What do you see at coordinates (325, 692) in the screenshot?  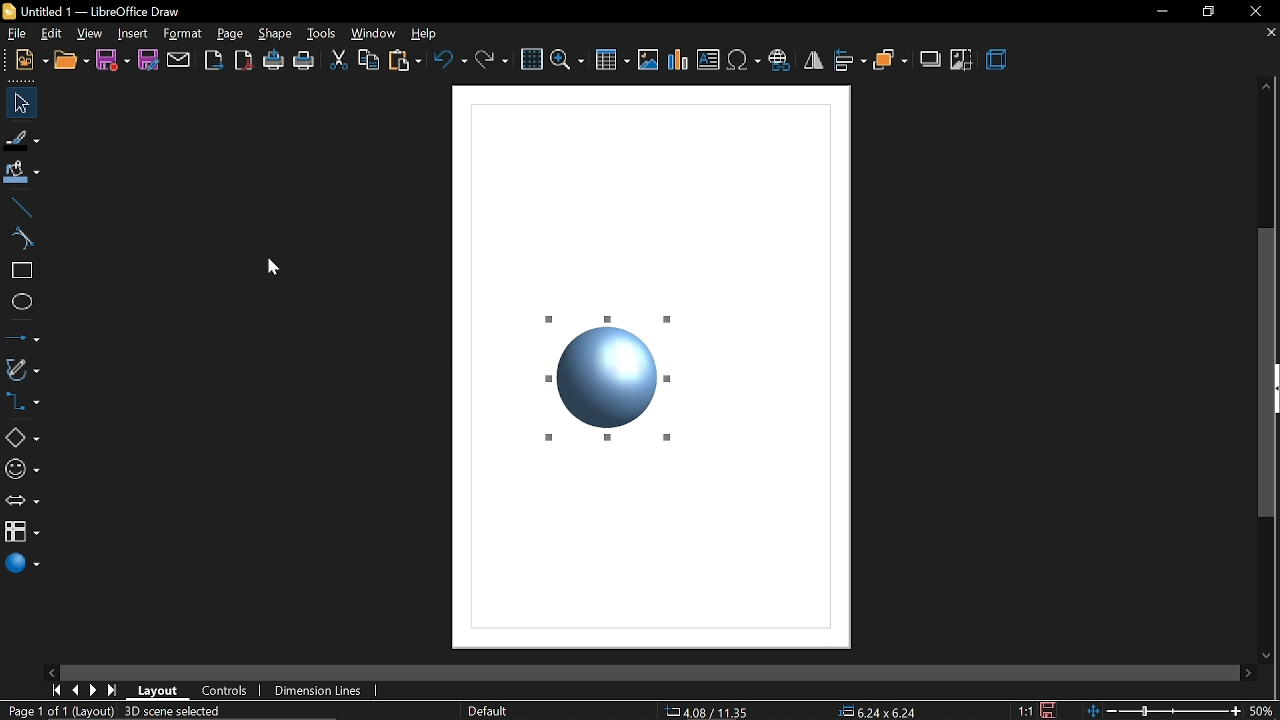 I see `dimension lines` at bounding box center [325, 692].